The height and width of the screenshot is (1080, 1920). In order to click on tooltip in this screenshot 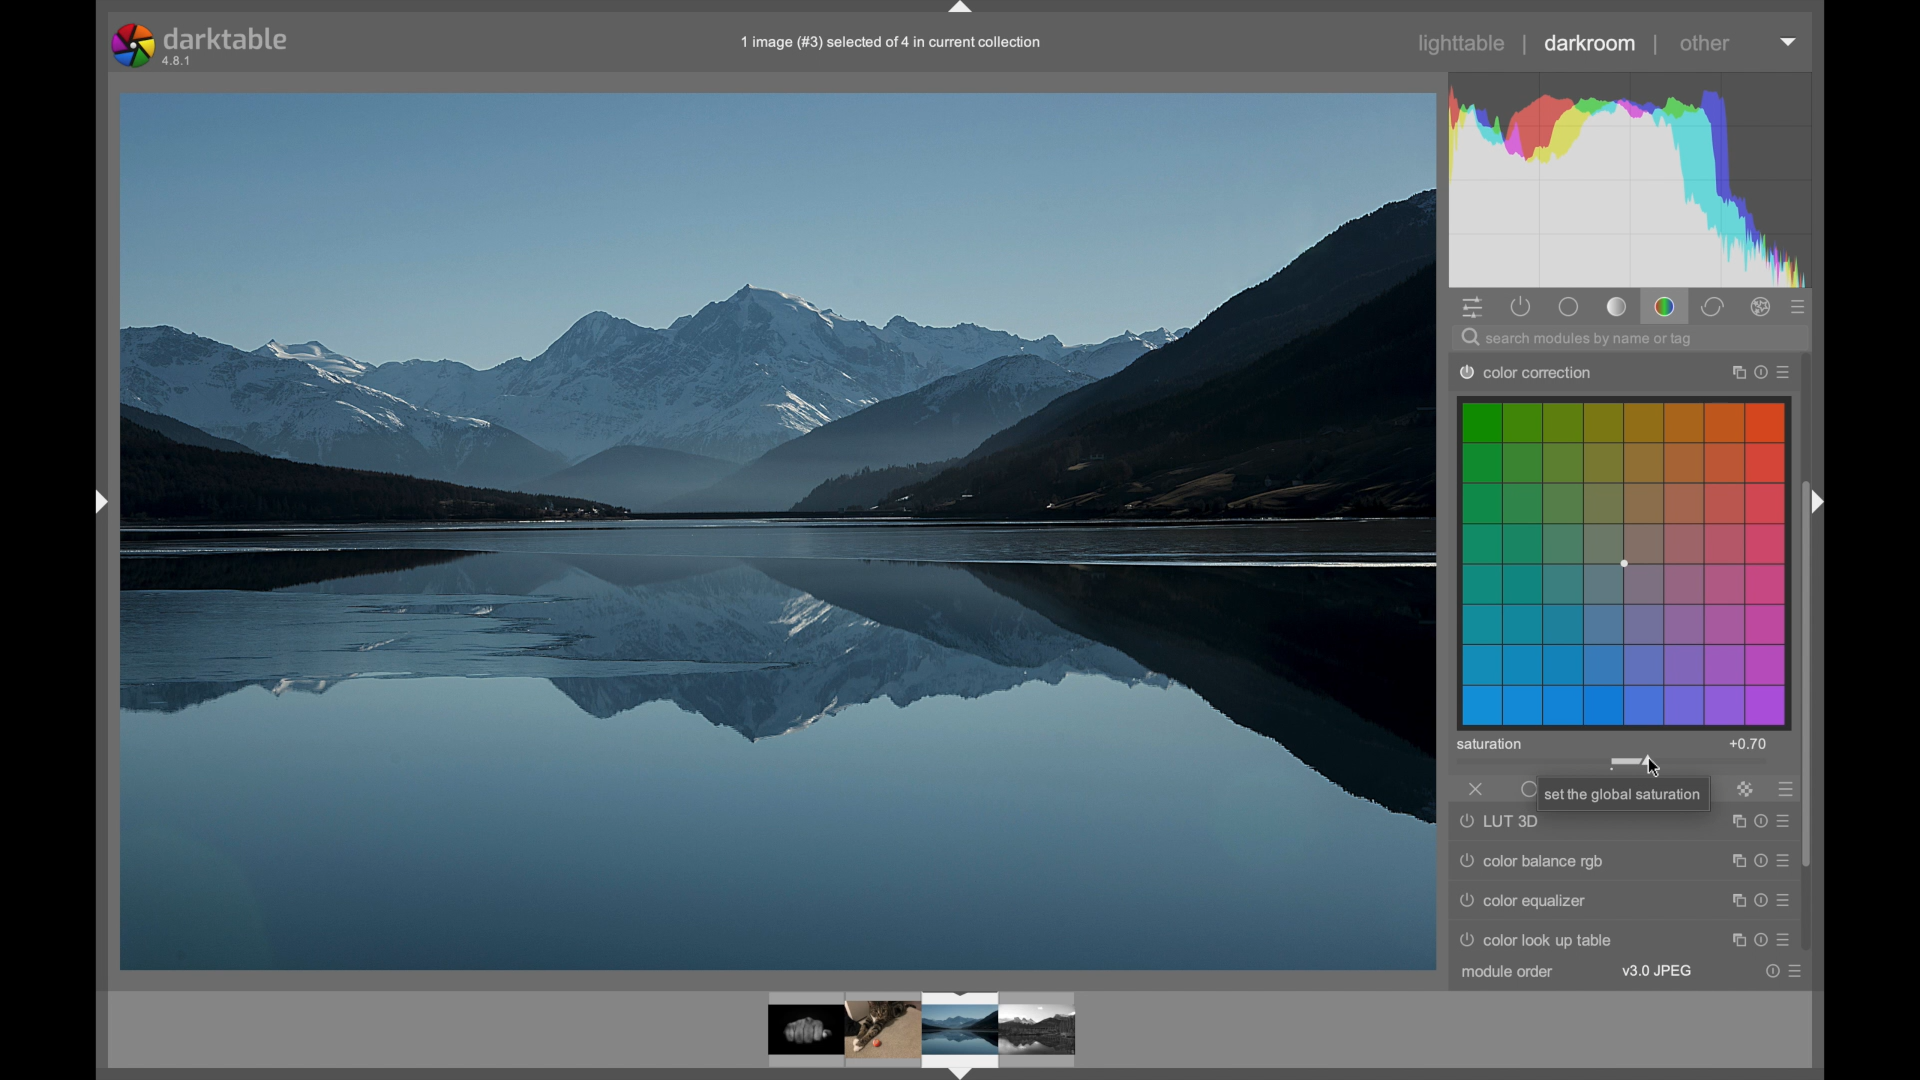, I will do `click(1634, 793)`.